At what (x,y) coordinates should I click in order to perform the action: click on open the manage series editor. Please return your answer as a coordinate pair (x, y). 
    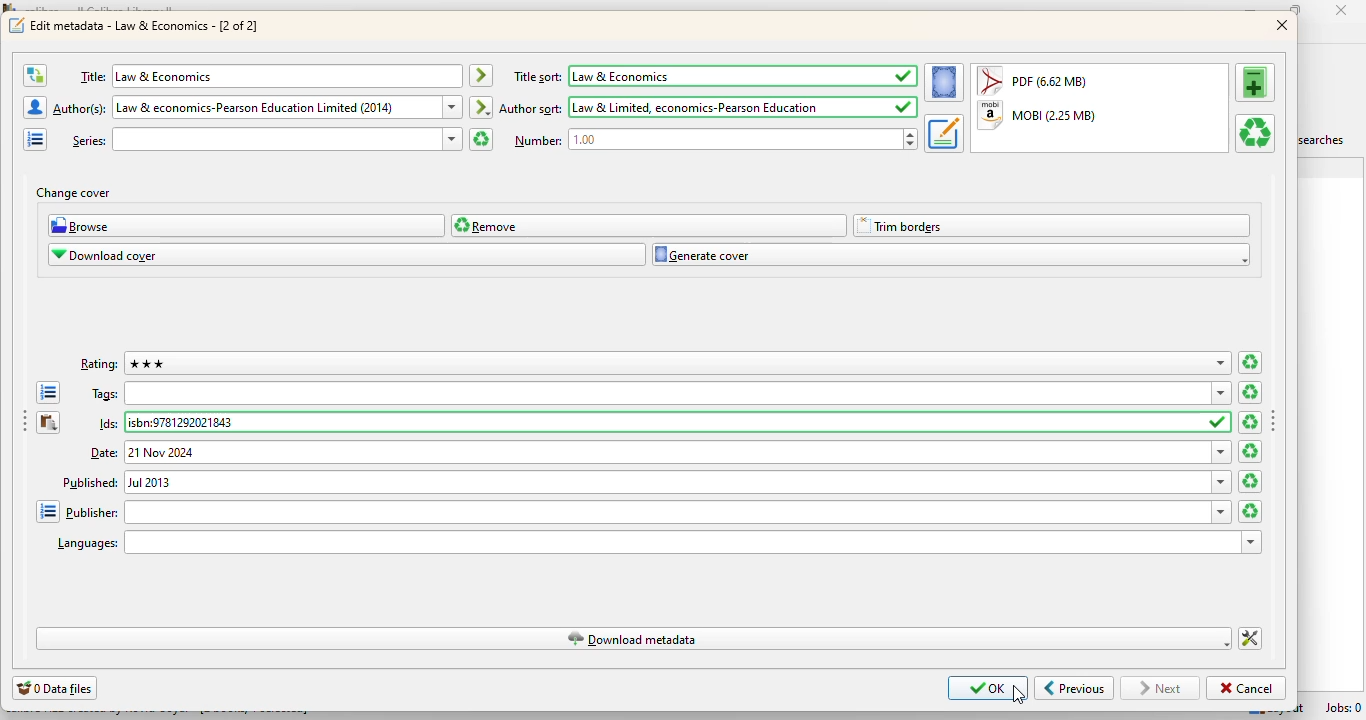
    Looking at the image, I should click on (35, 139).